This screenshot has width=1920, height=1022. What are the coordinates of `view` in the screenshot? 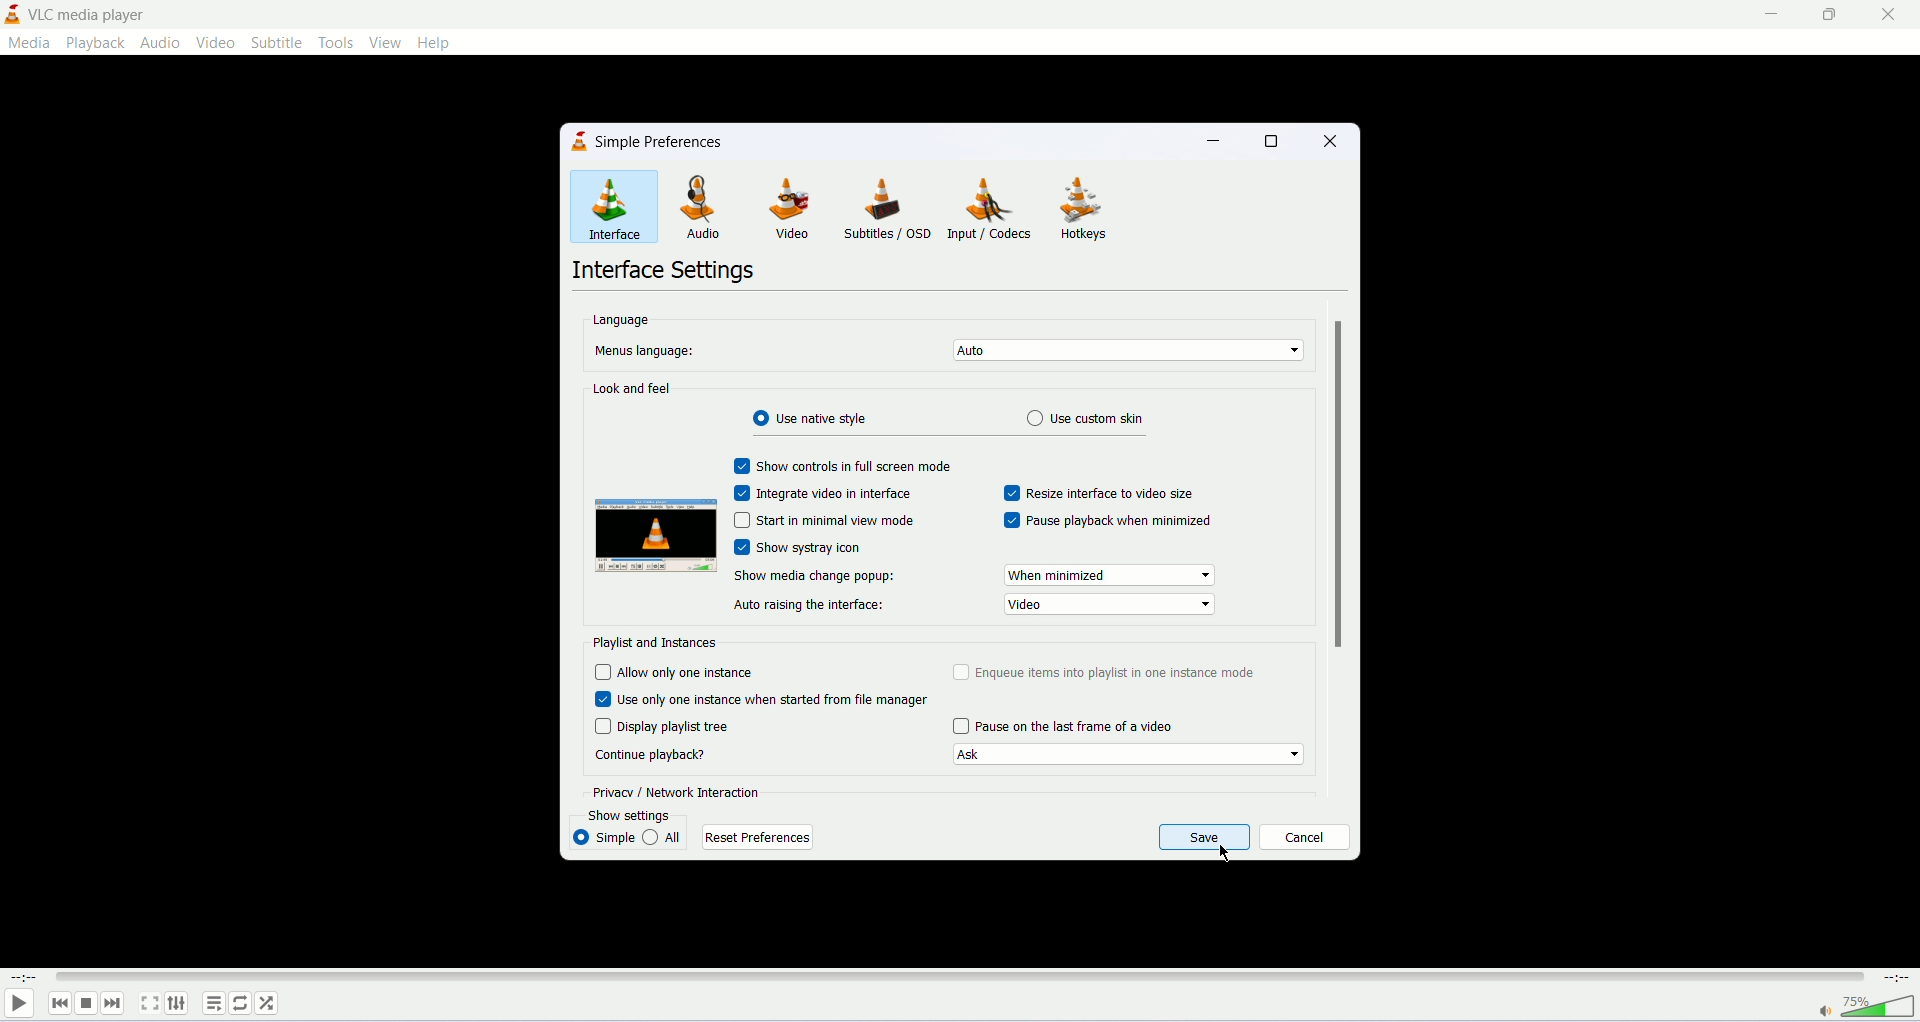 It's located at (385, 43).